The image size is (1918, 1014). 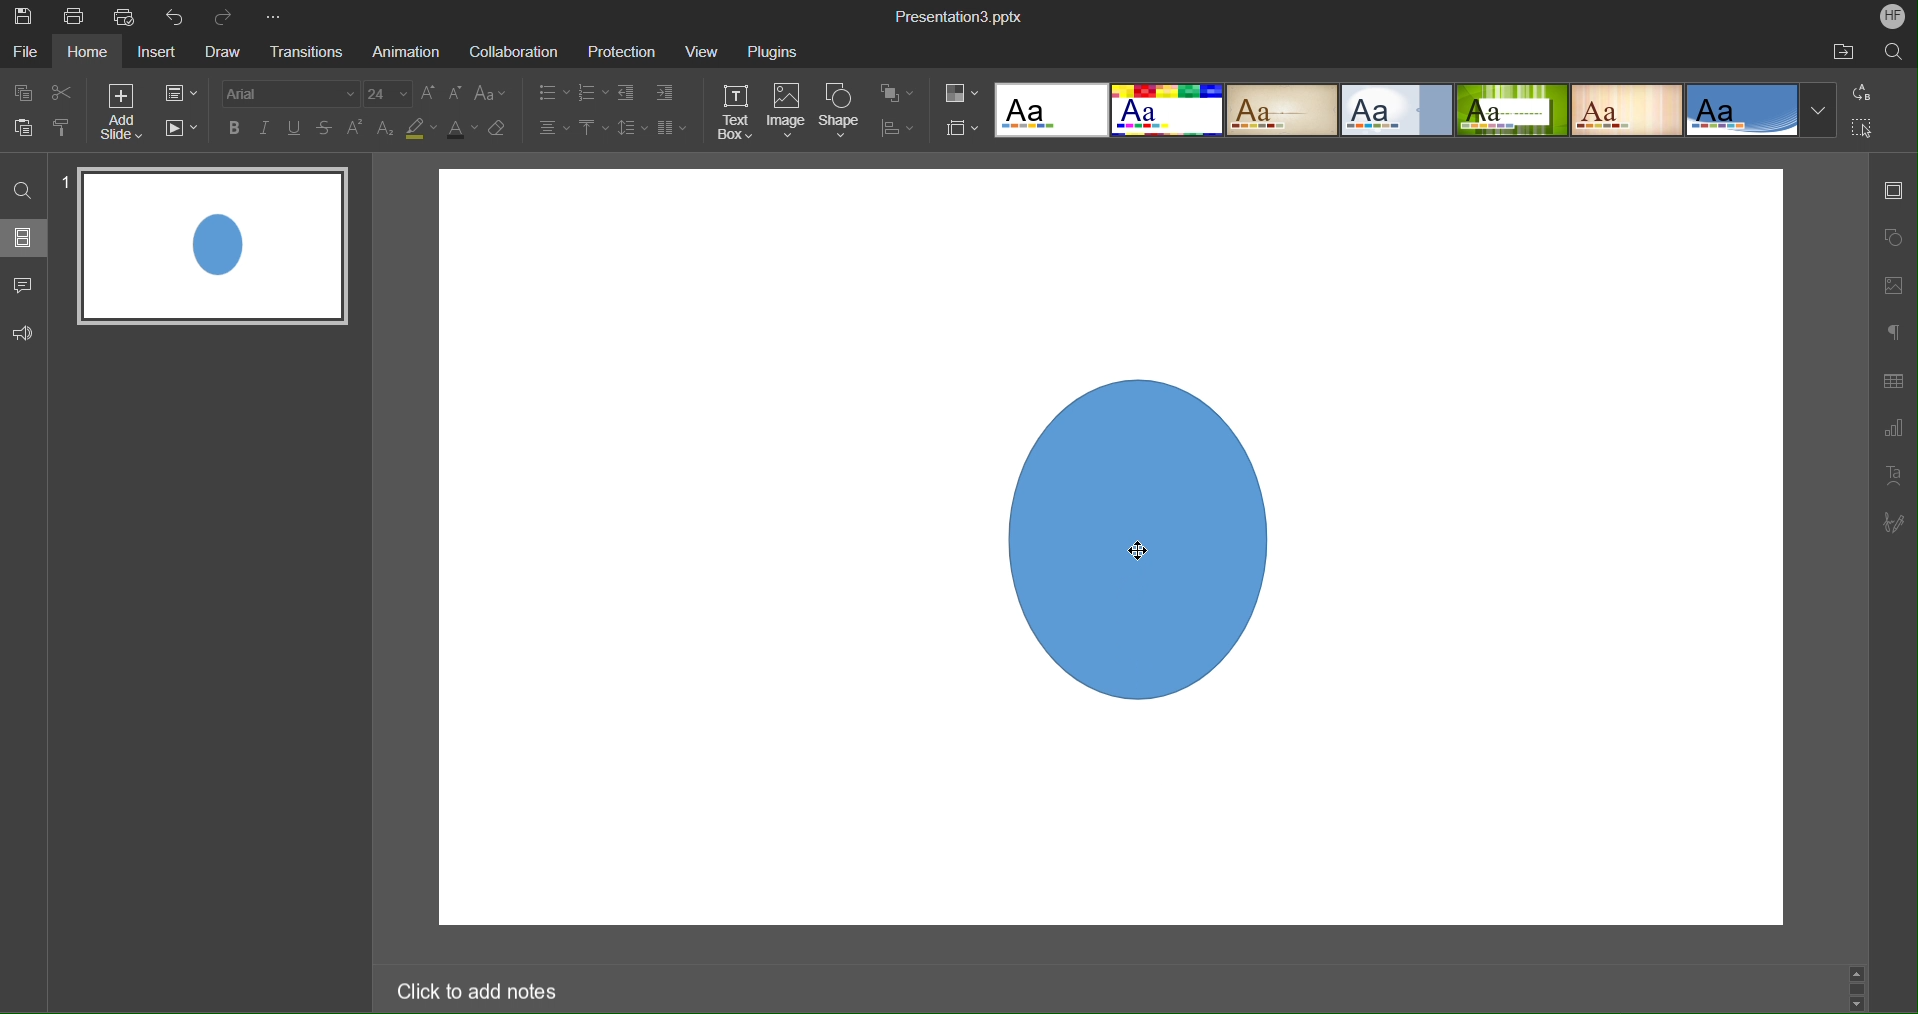 I want to click on Vertical Align, so click(x=593, y=129).